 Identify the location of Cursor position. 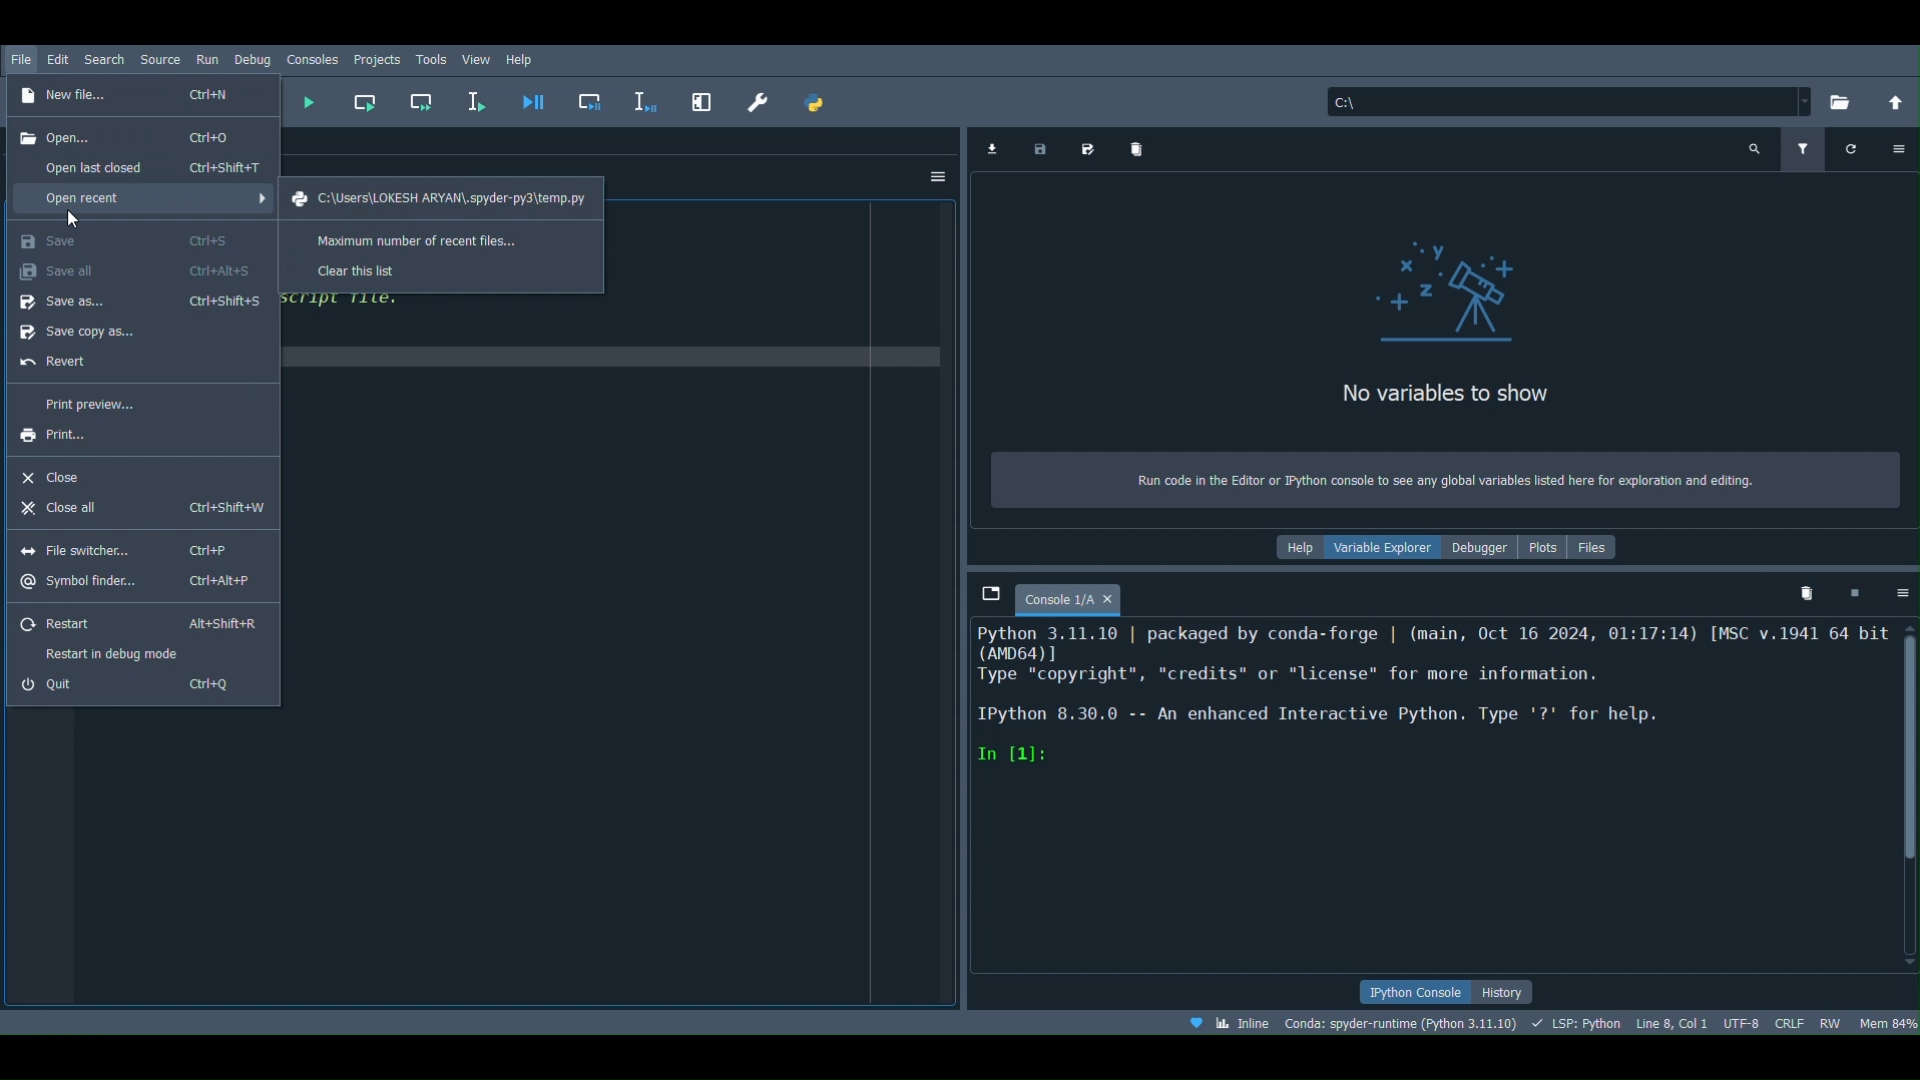
(1670, 1021).